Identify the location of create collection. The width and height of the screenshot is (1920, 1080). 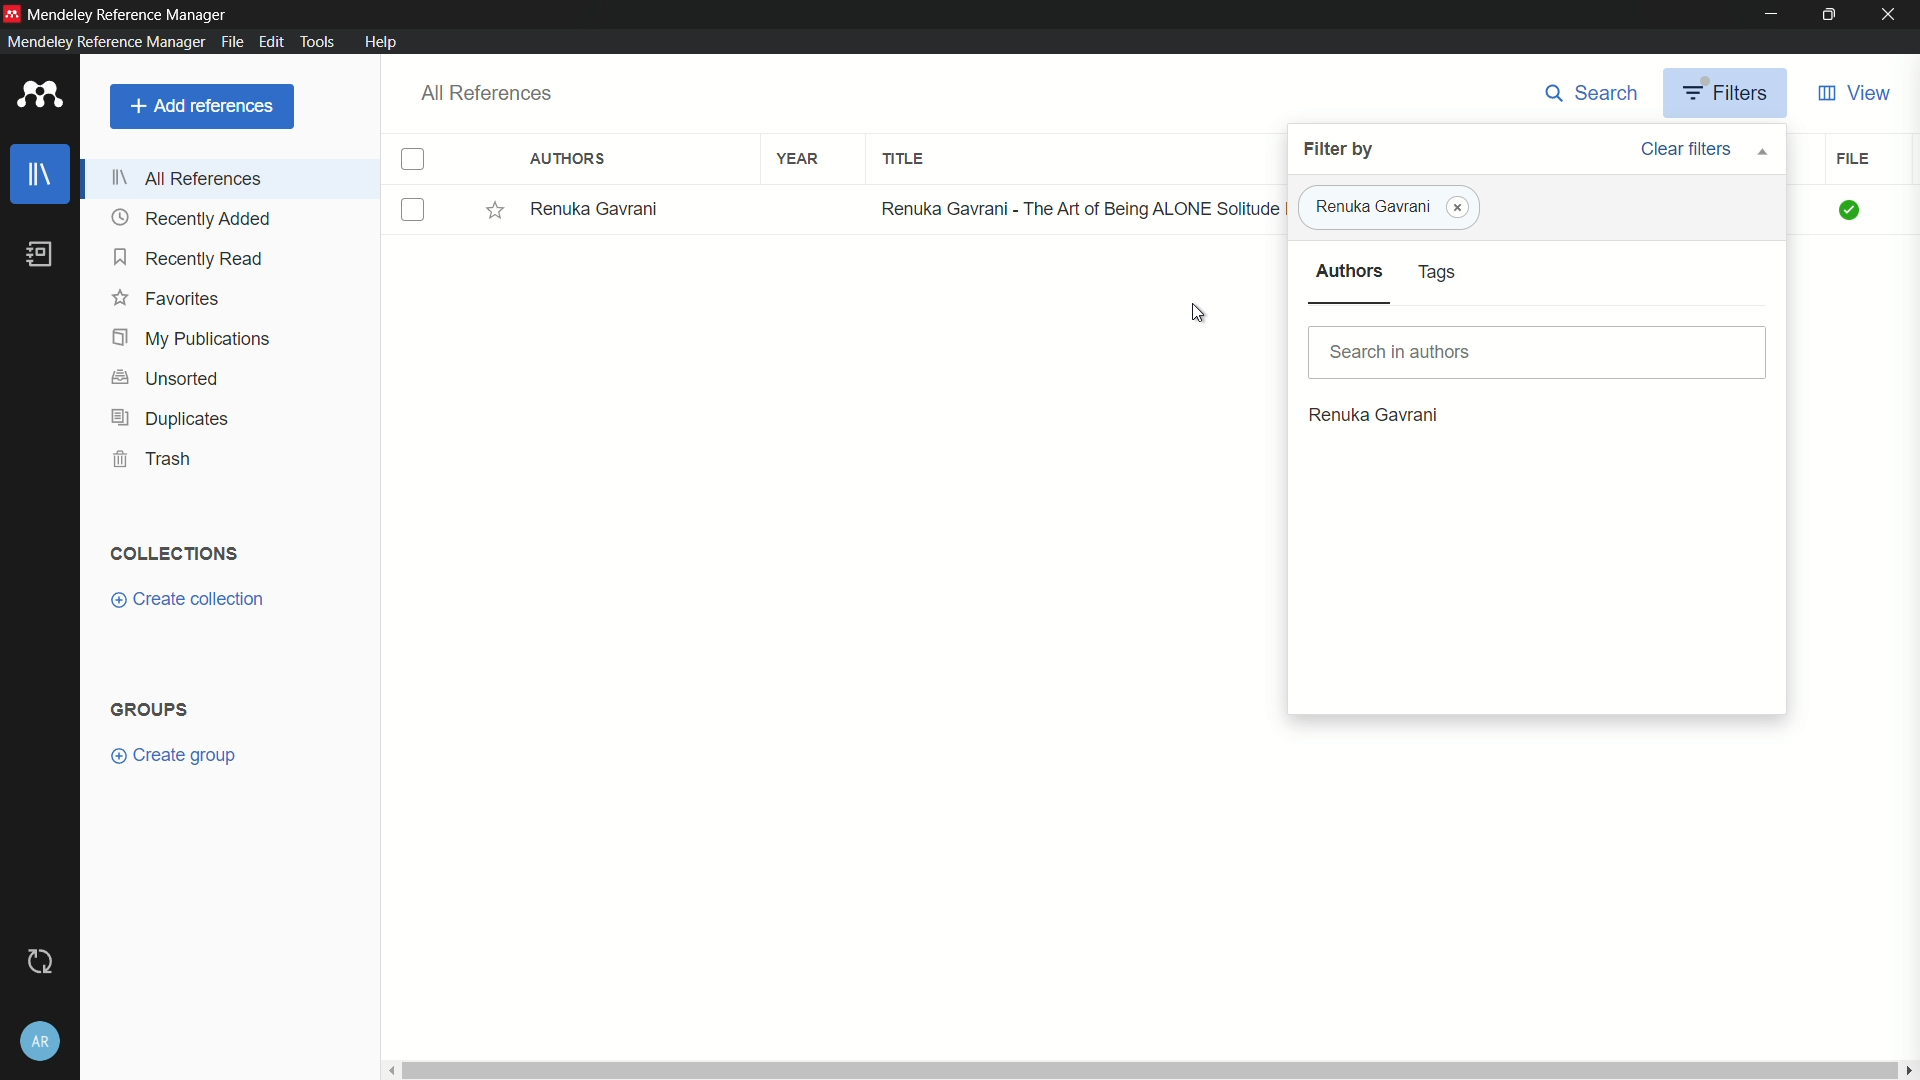
(190, 599).